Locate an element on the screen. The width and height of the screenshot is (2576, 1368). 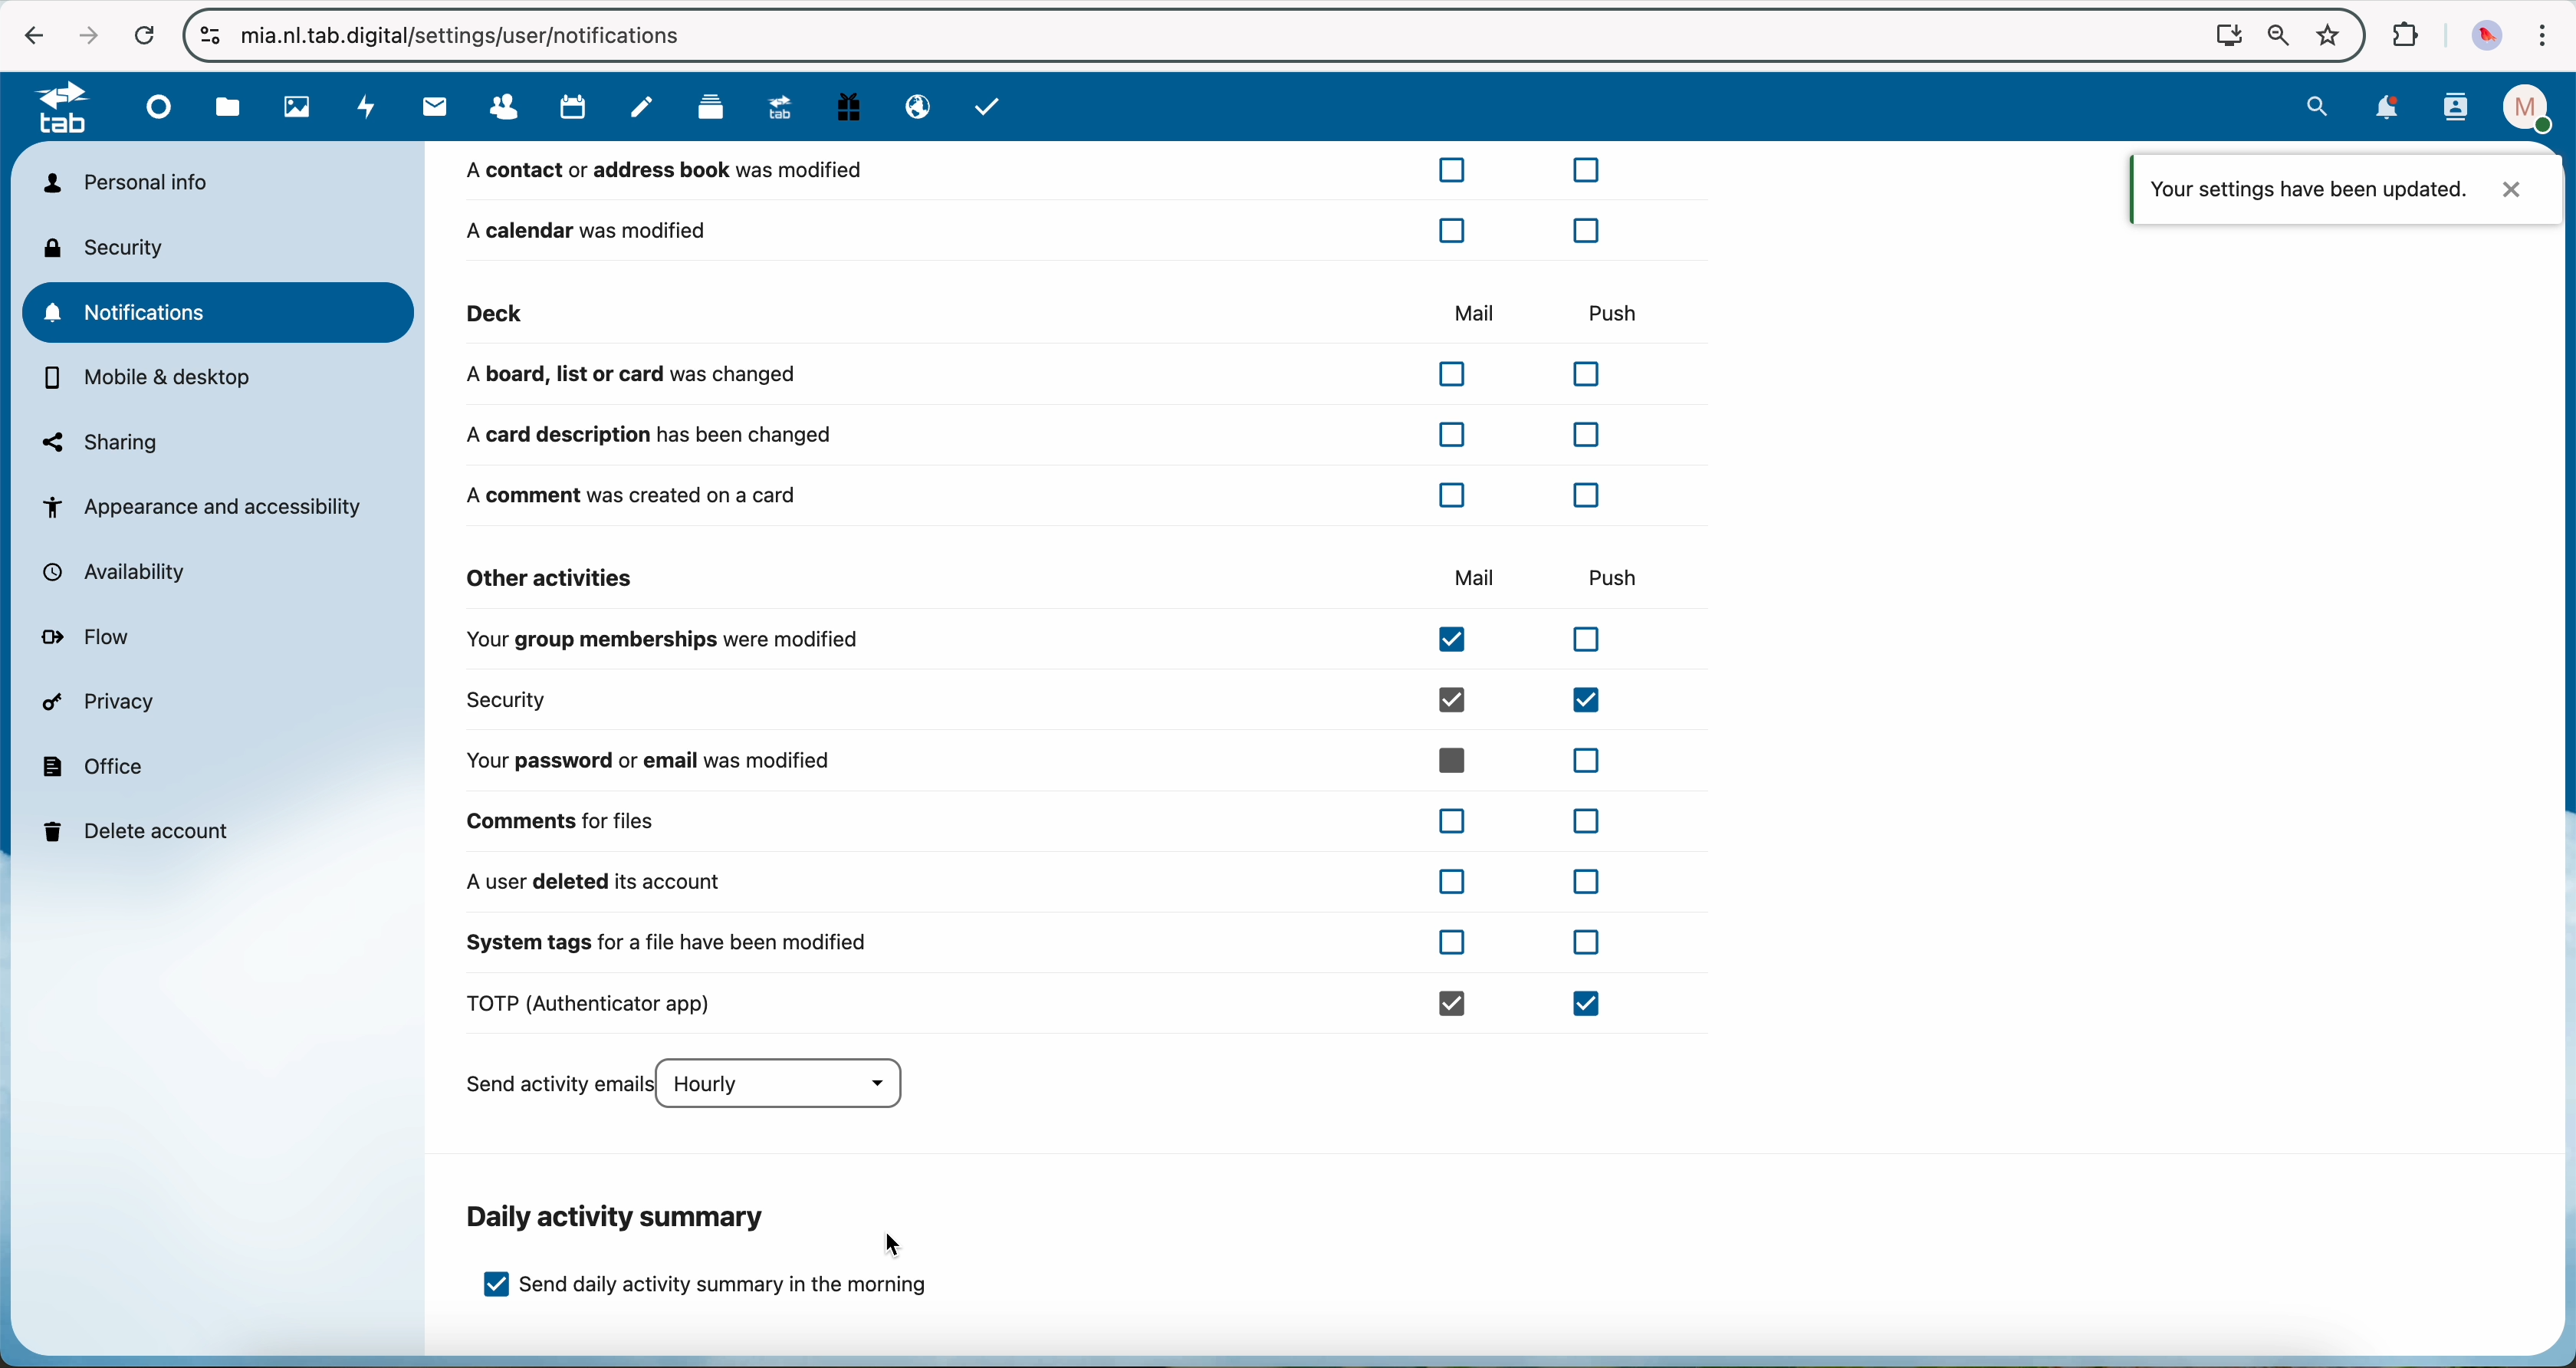
file is located at coordinates (228, 108).